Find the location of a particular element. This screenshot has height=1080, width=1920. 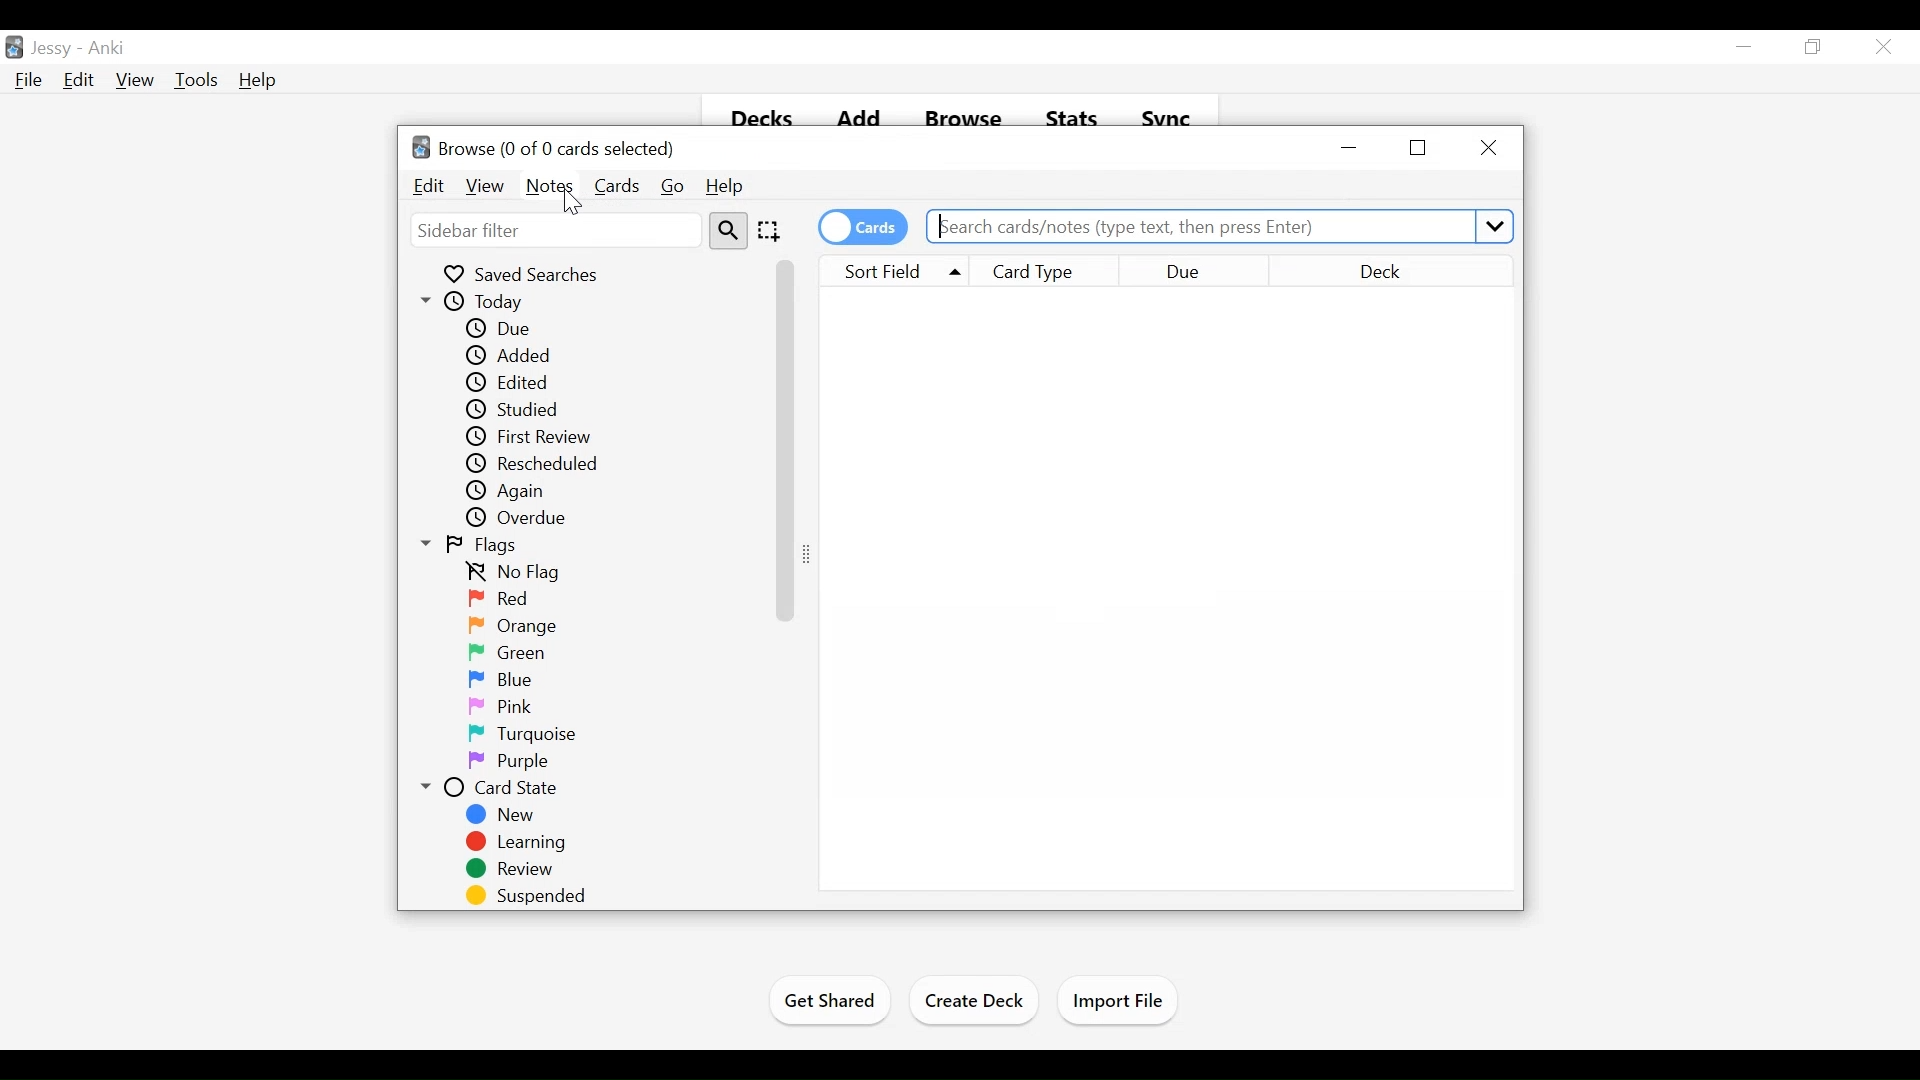

Green is located at coordinates (507, 653).